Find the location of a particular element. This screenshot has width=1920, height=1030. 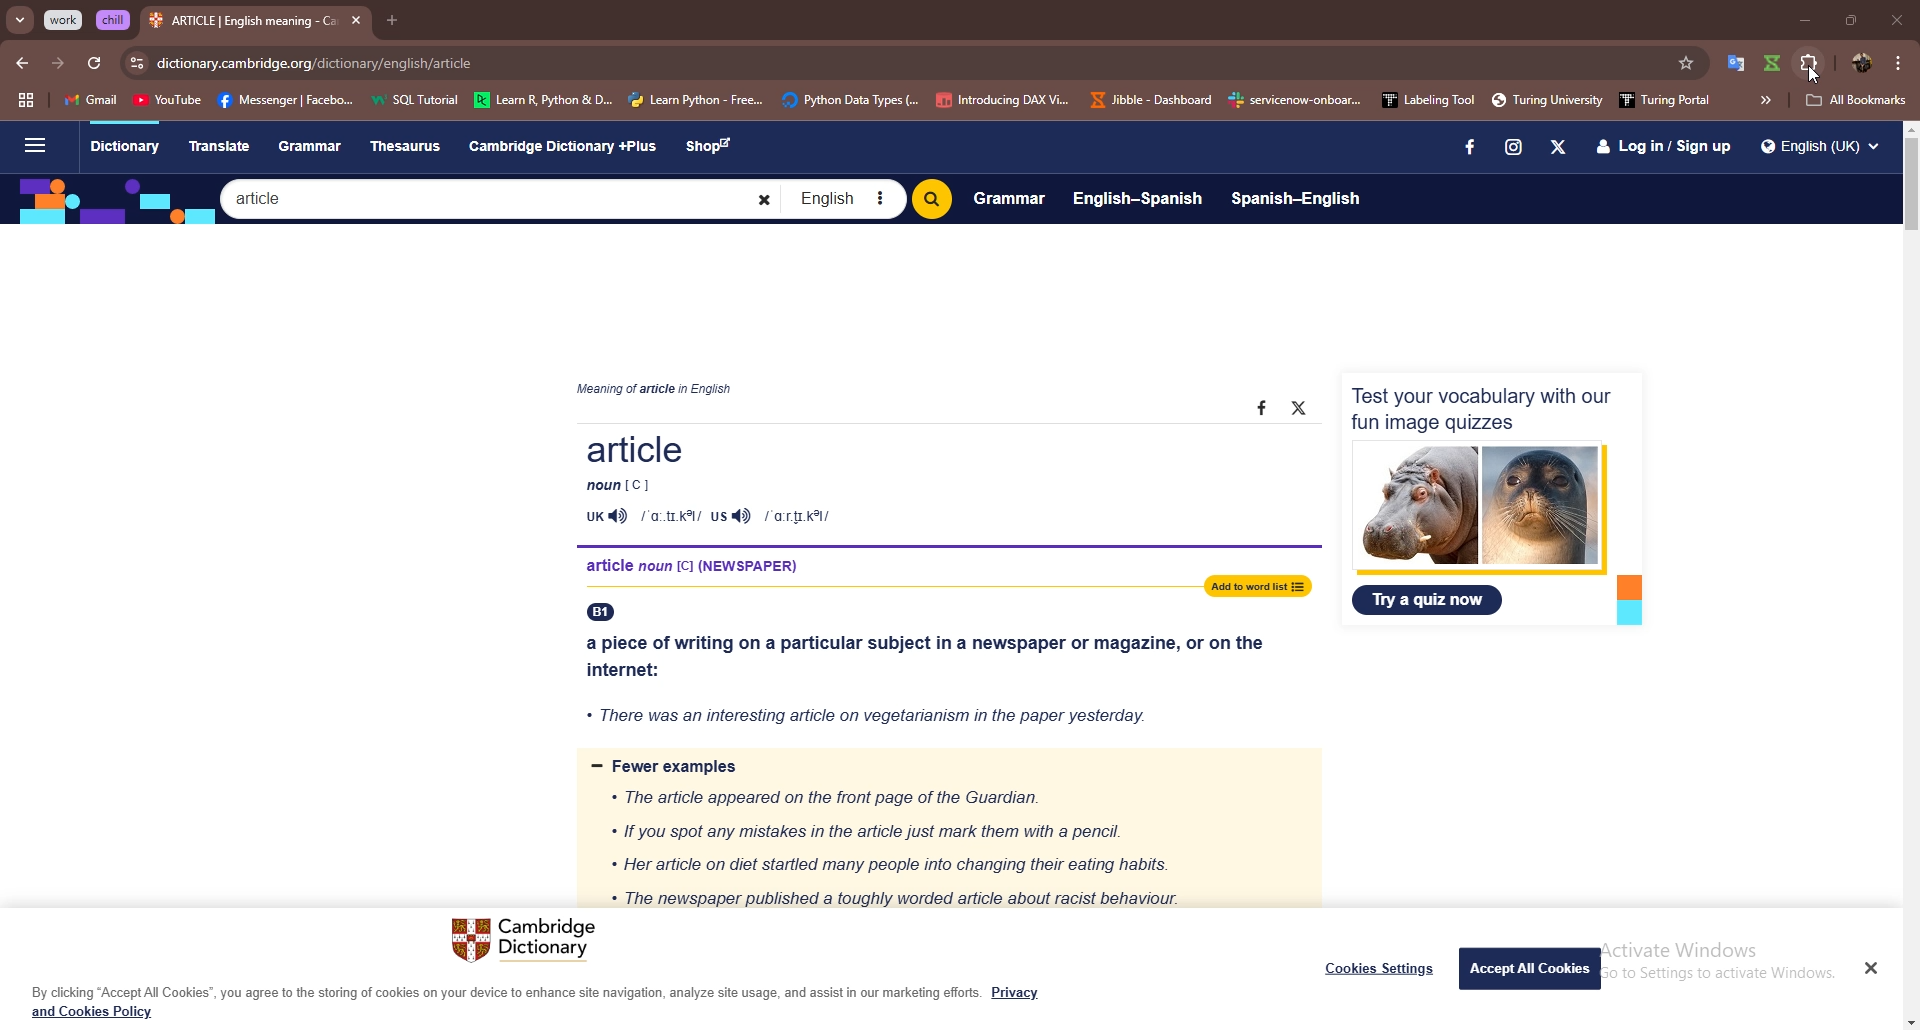

 Cambridge Dictionary is located at coordinates (529, 942).